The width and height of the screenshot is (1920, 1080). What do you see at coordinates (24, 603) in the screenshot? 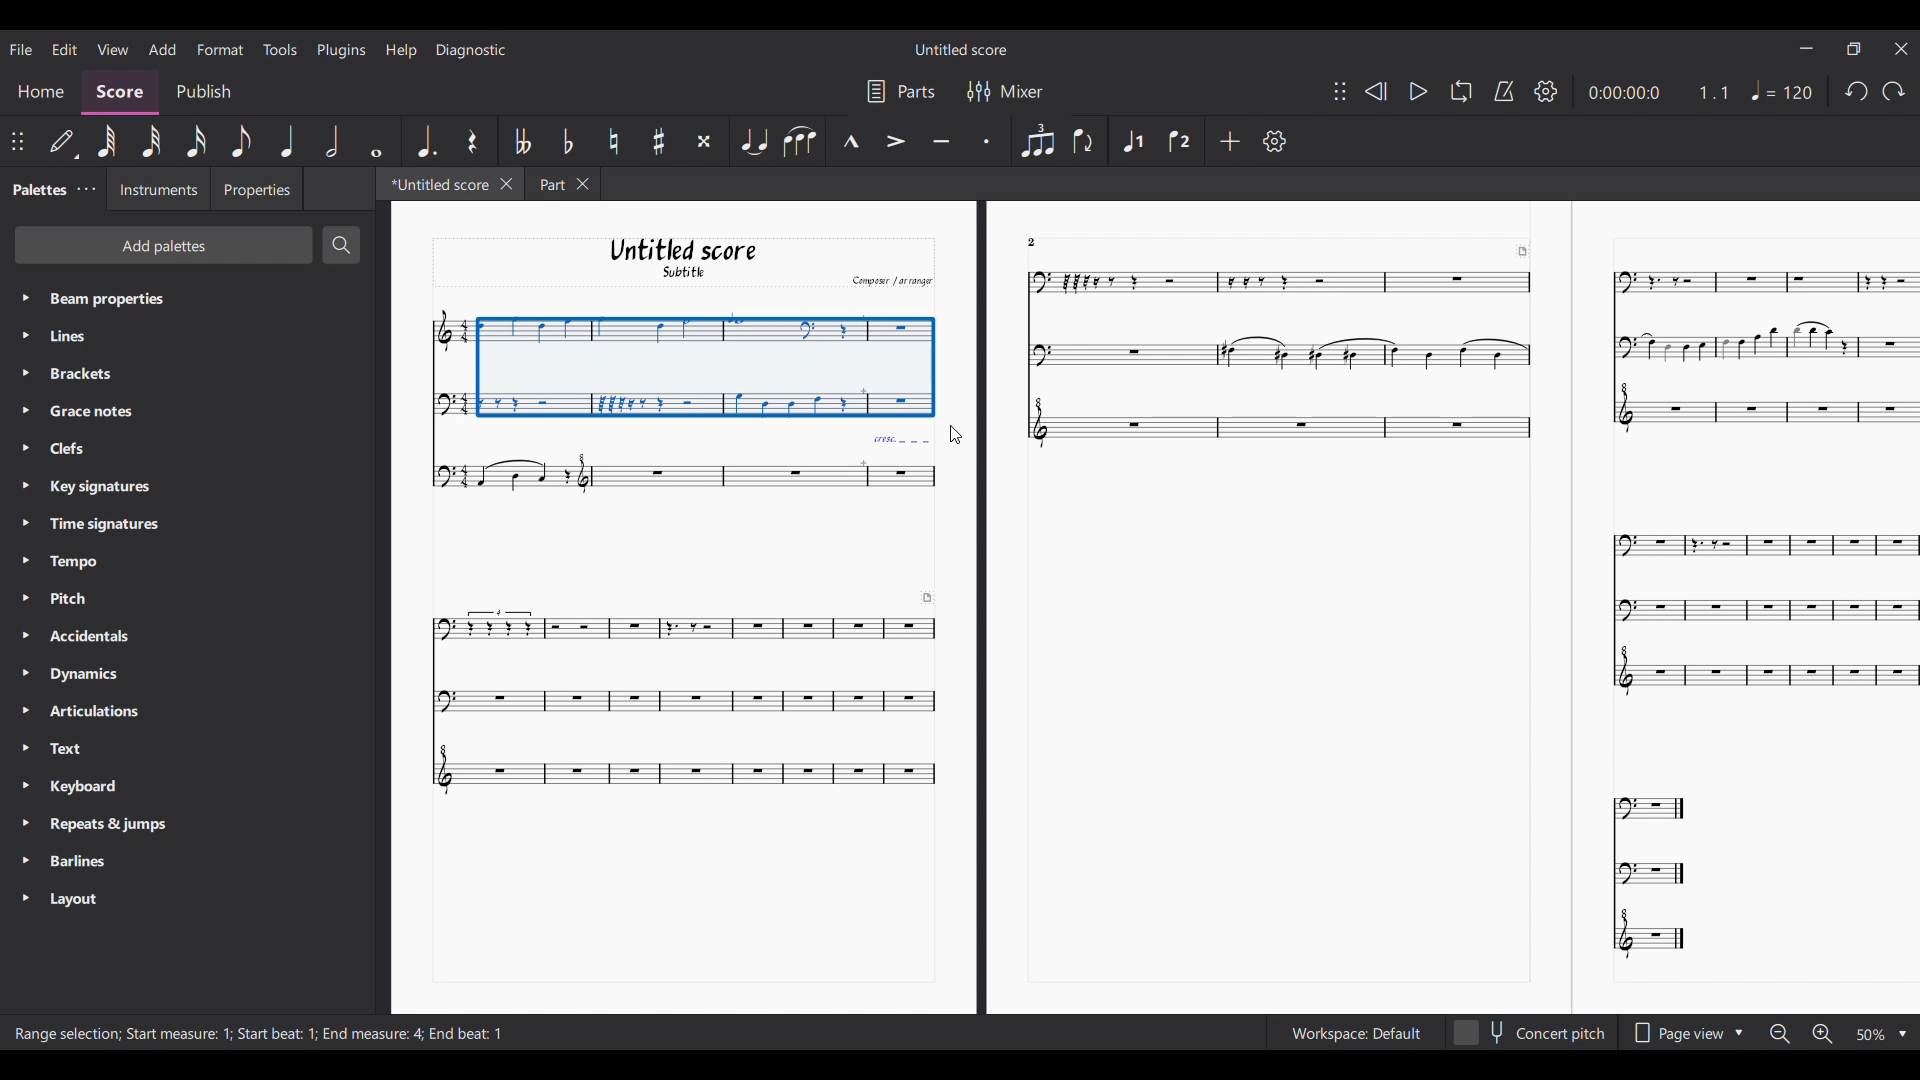
I see `` at bounding box center [24, 603].